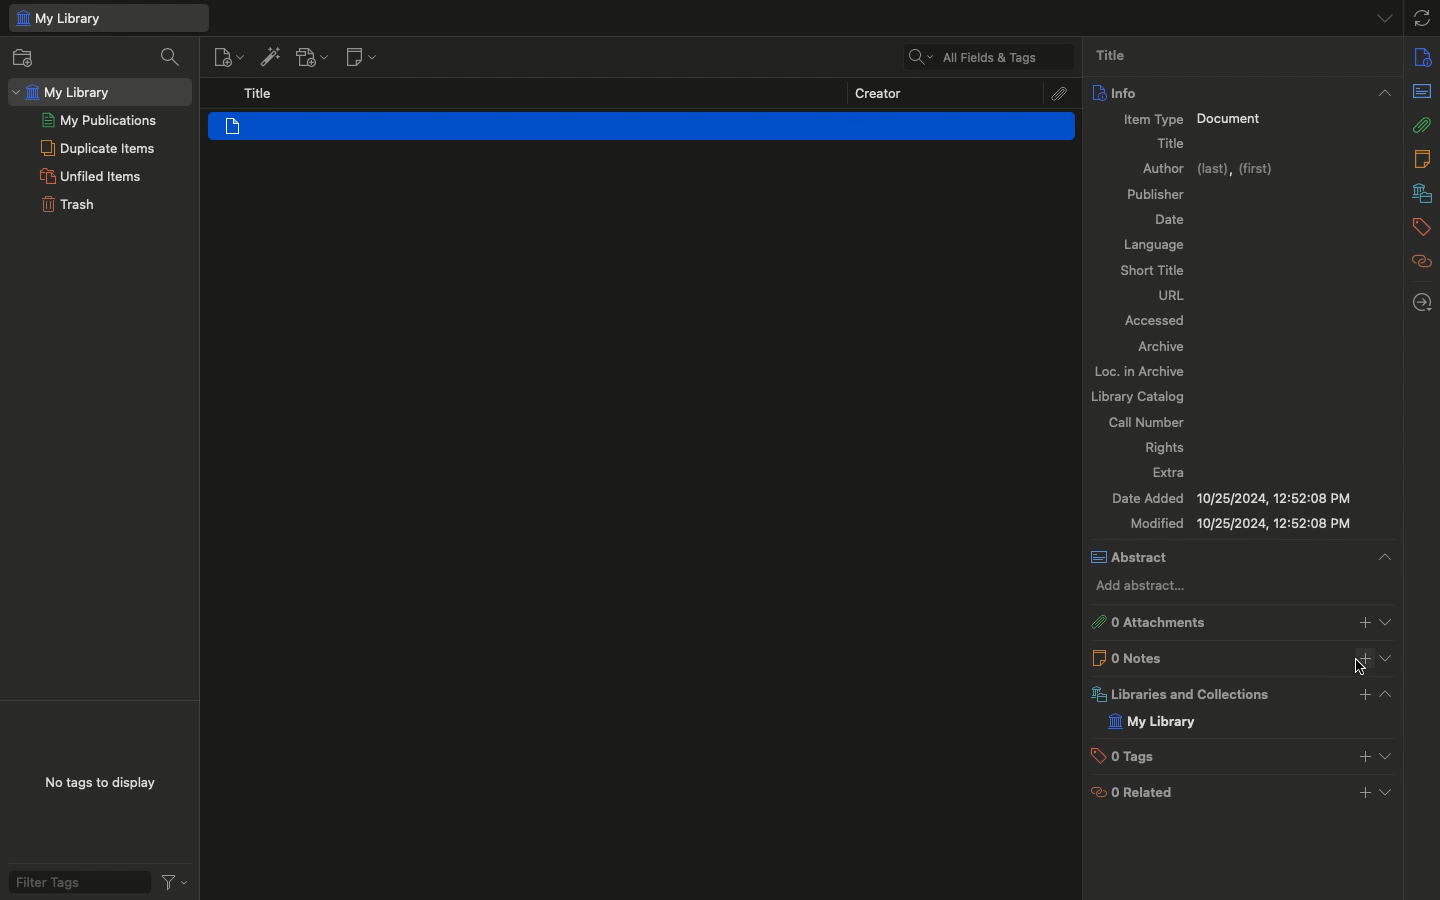 The height and width of the screenshot is (900, 1440). I want to click on Language, so click(1156, 244).